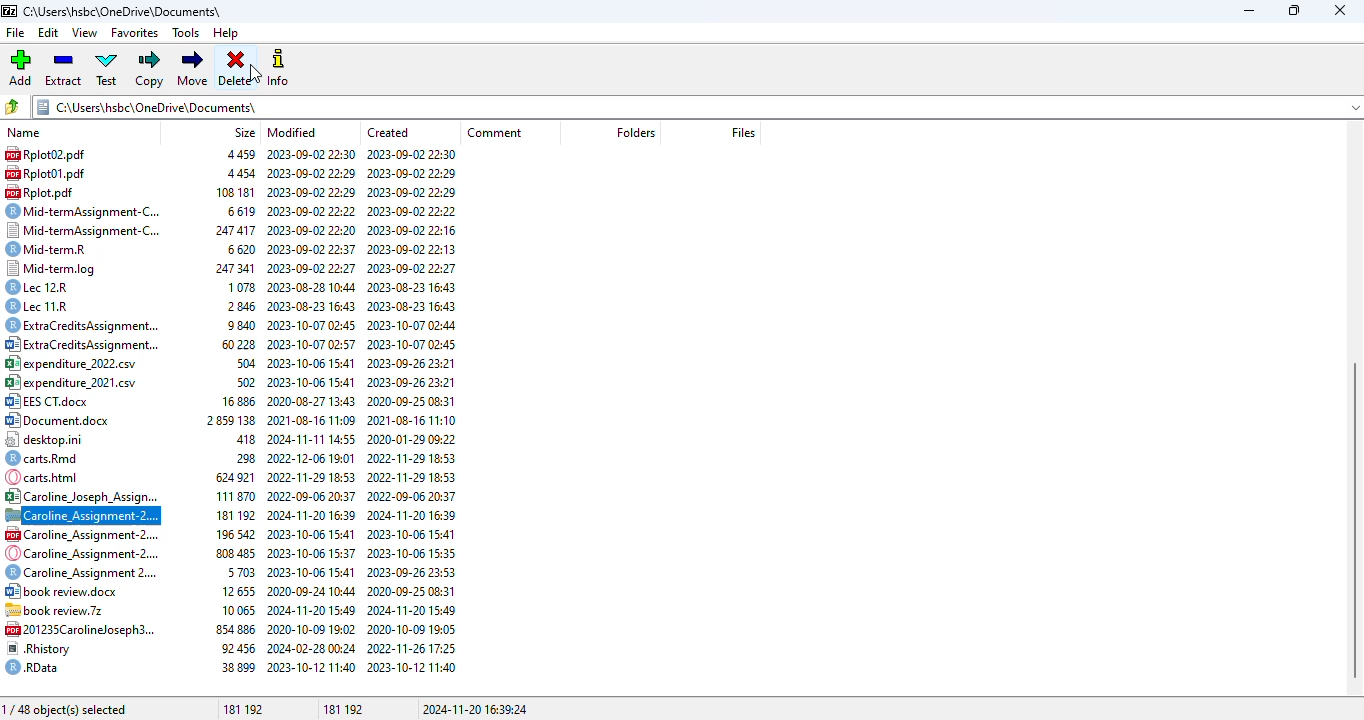 This screenshot has width=1364, height=720. What do you see at coordinates (312, 553) in the screenshot?
I see `2023-10-06 15:37` at bounding box center [312, 553].